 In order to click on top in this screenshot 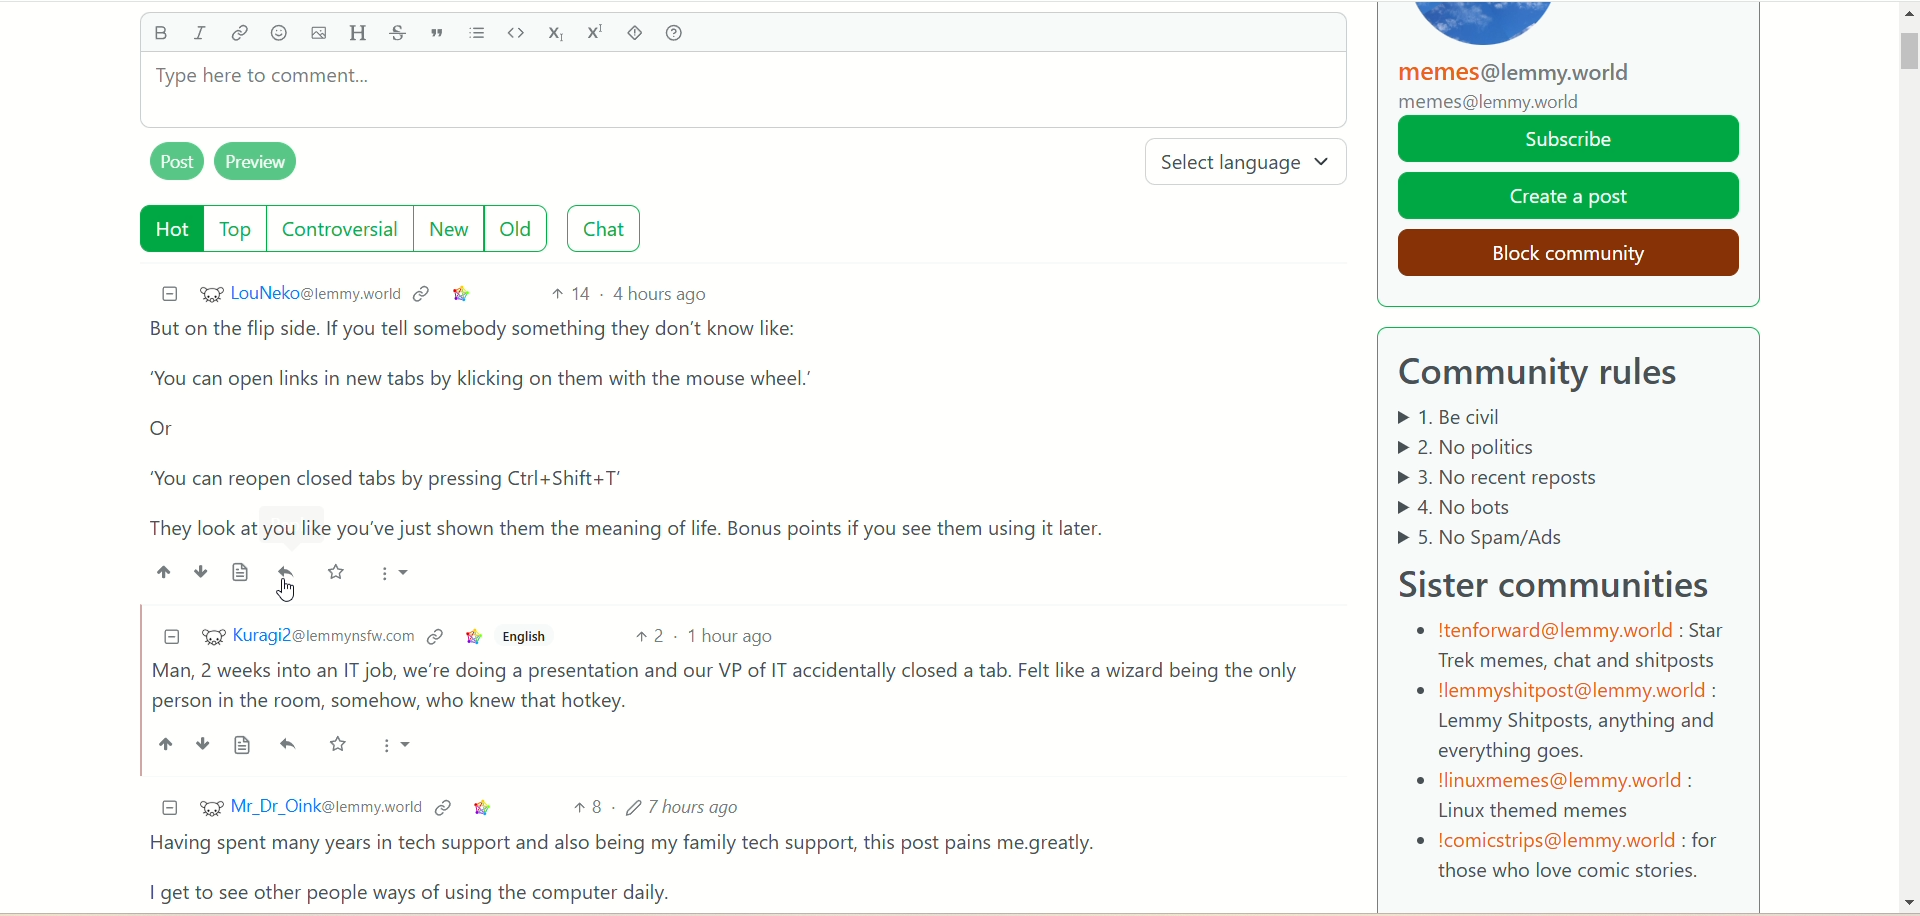, I will do `click(236, 231)`.